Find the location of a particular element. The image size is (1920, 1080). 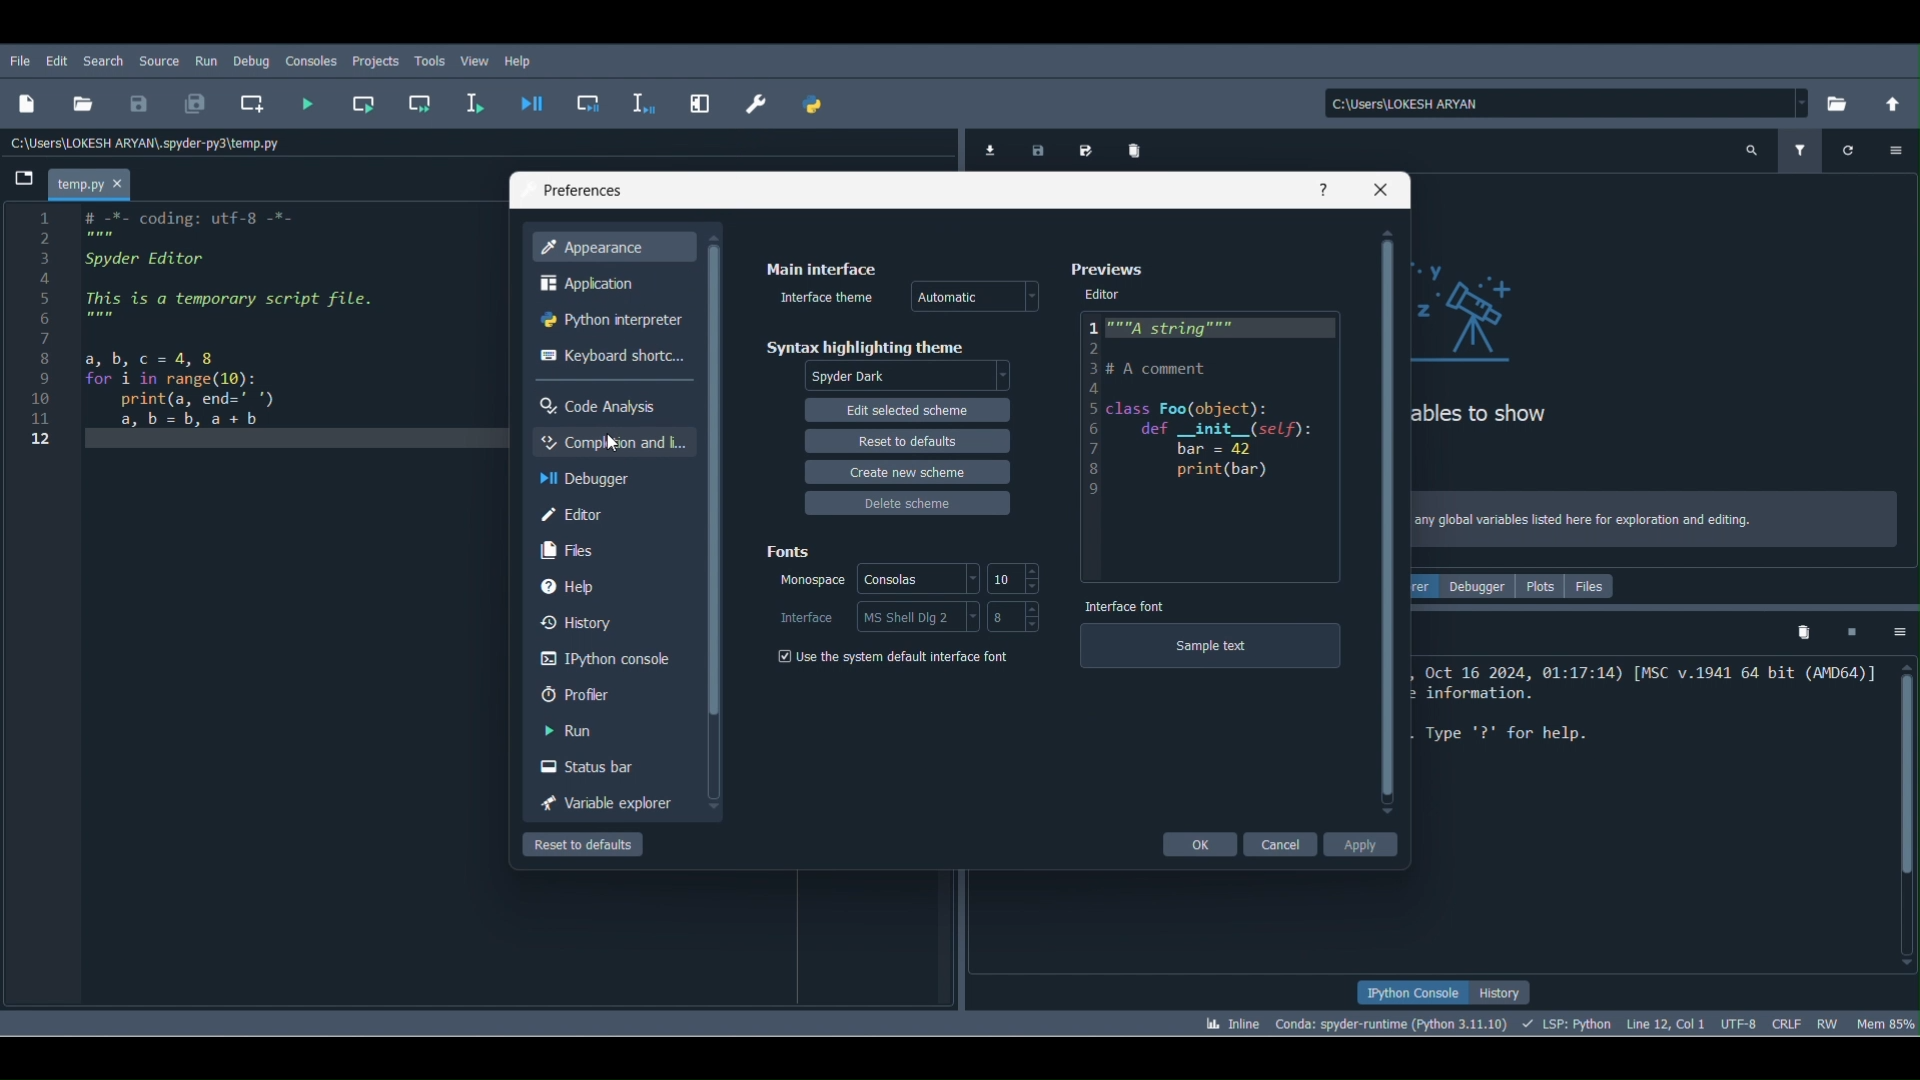

Size is located at coordinates (1013, 614).